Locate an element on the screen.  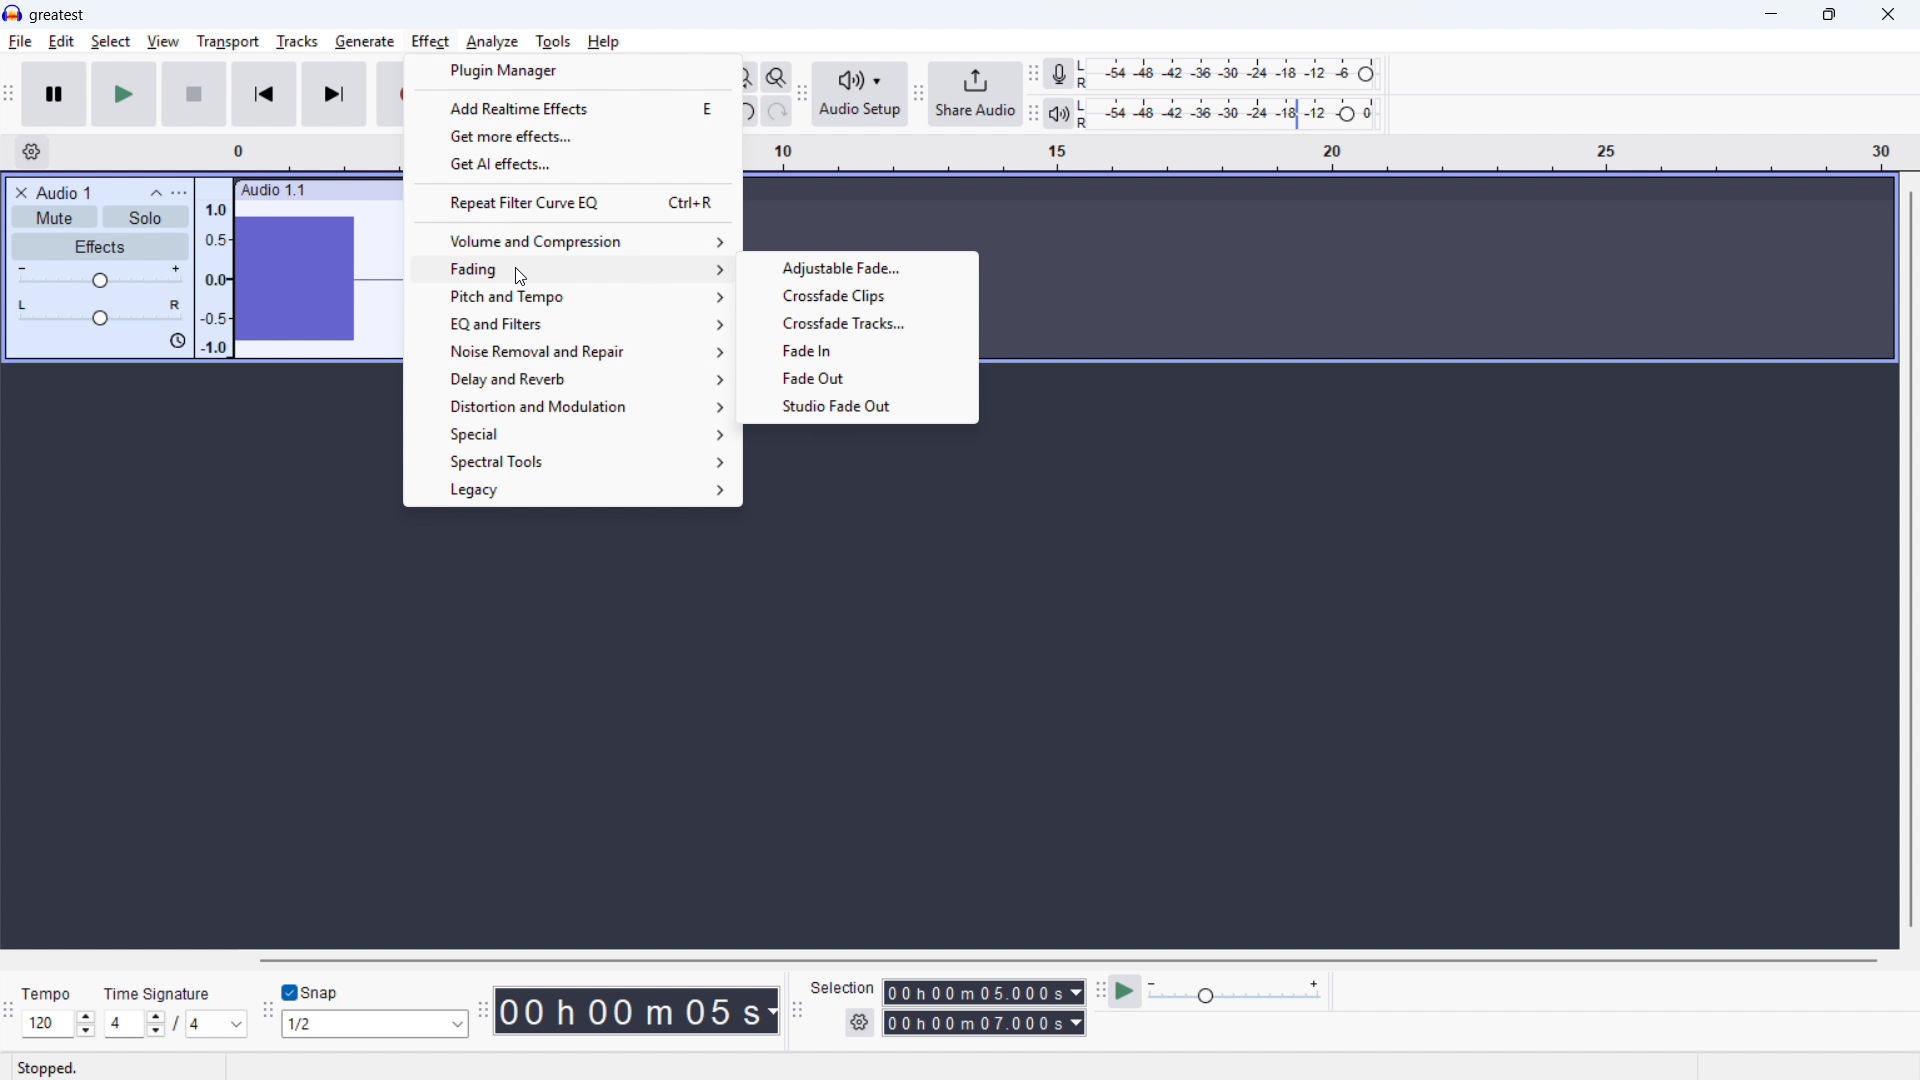
Playback metre  is located at coordinates (1058, 114).